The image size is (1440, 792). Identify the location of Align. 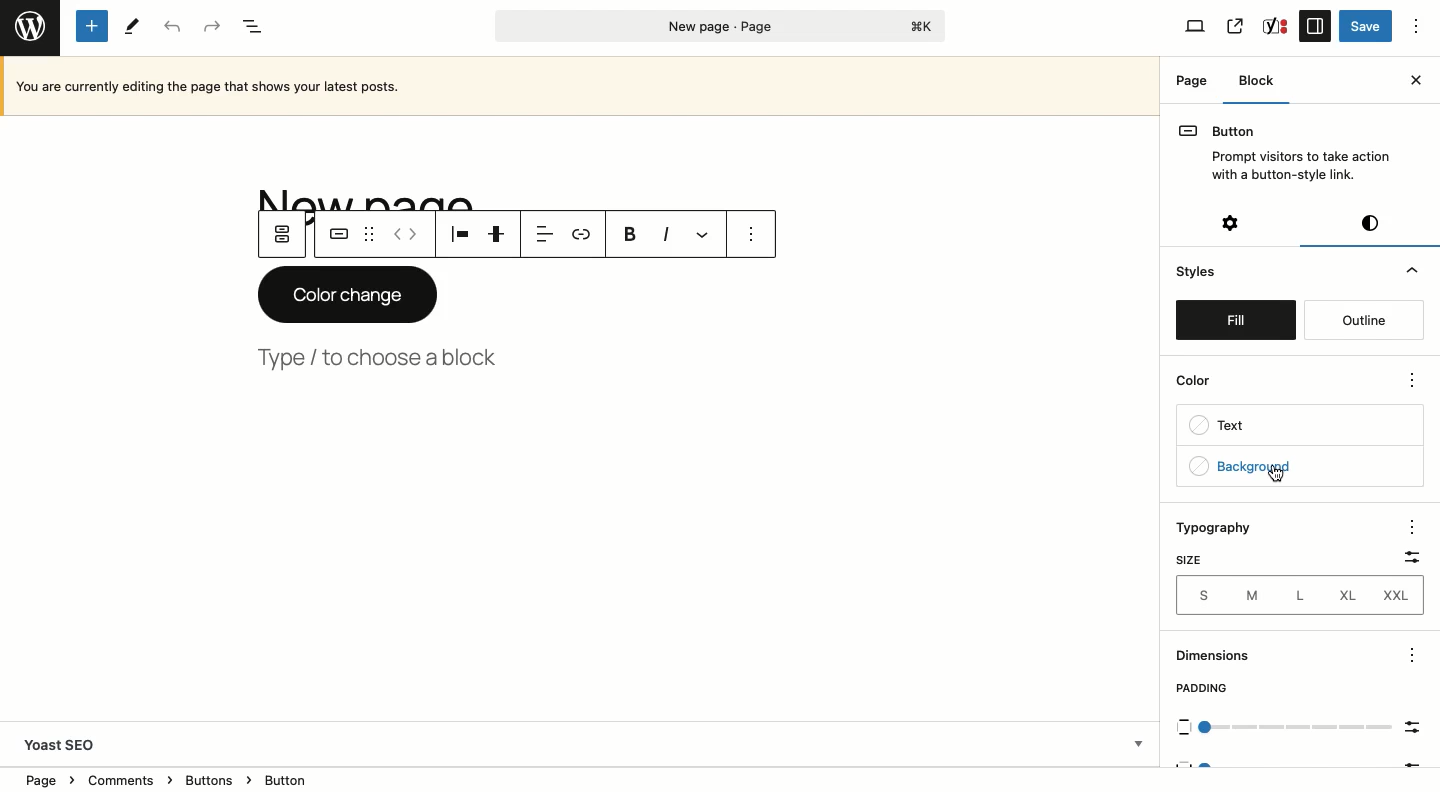
(539, 235).